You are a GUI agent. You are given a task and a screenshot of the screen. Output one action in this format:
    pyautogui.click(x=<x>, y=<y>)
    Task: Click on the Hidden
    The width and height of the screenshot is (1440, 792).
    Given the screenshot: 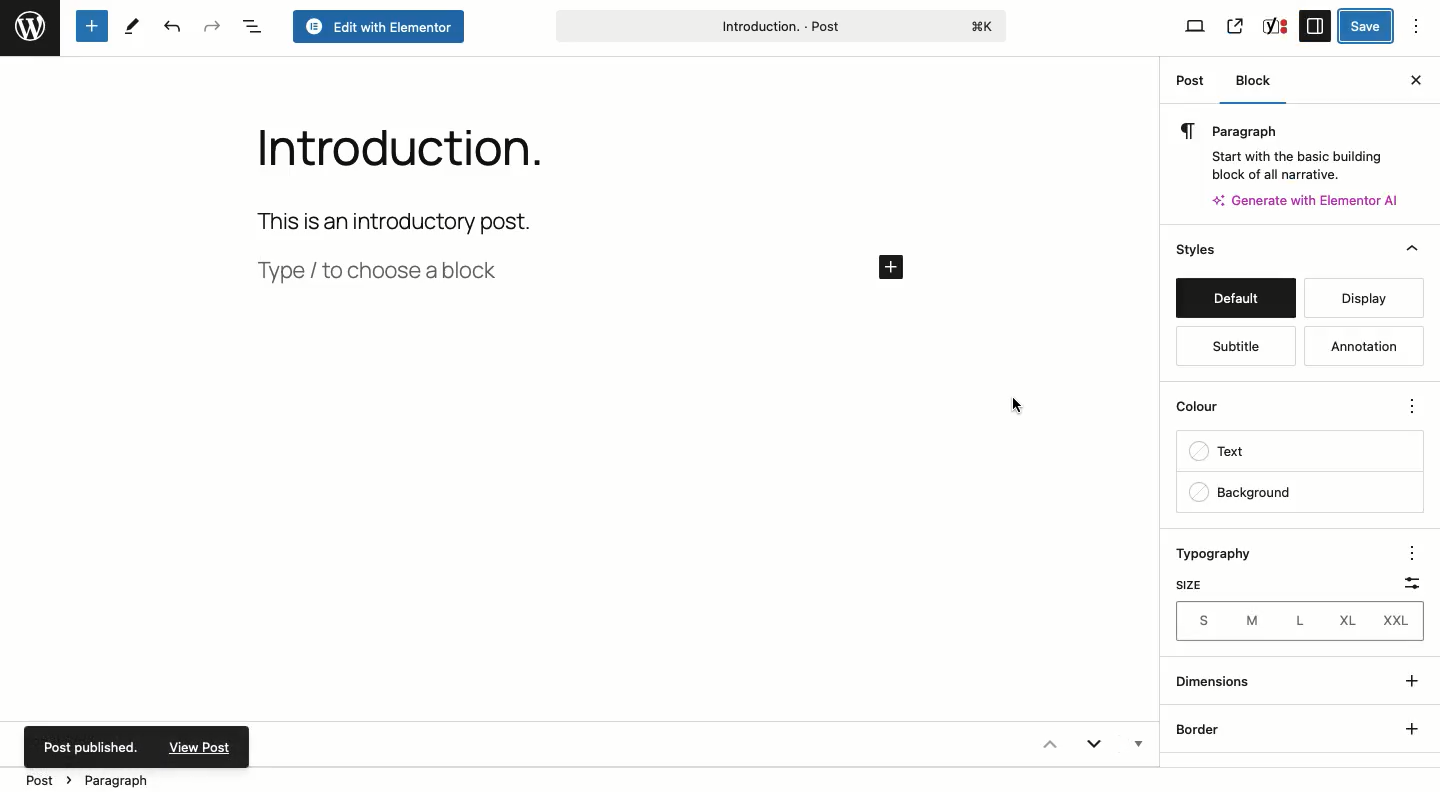 What is the action you would take?
    pyautogui.click(x=1136, y=746)
    